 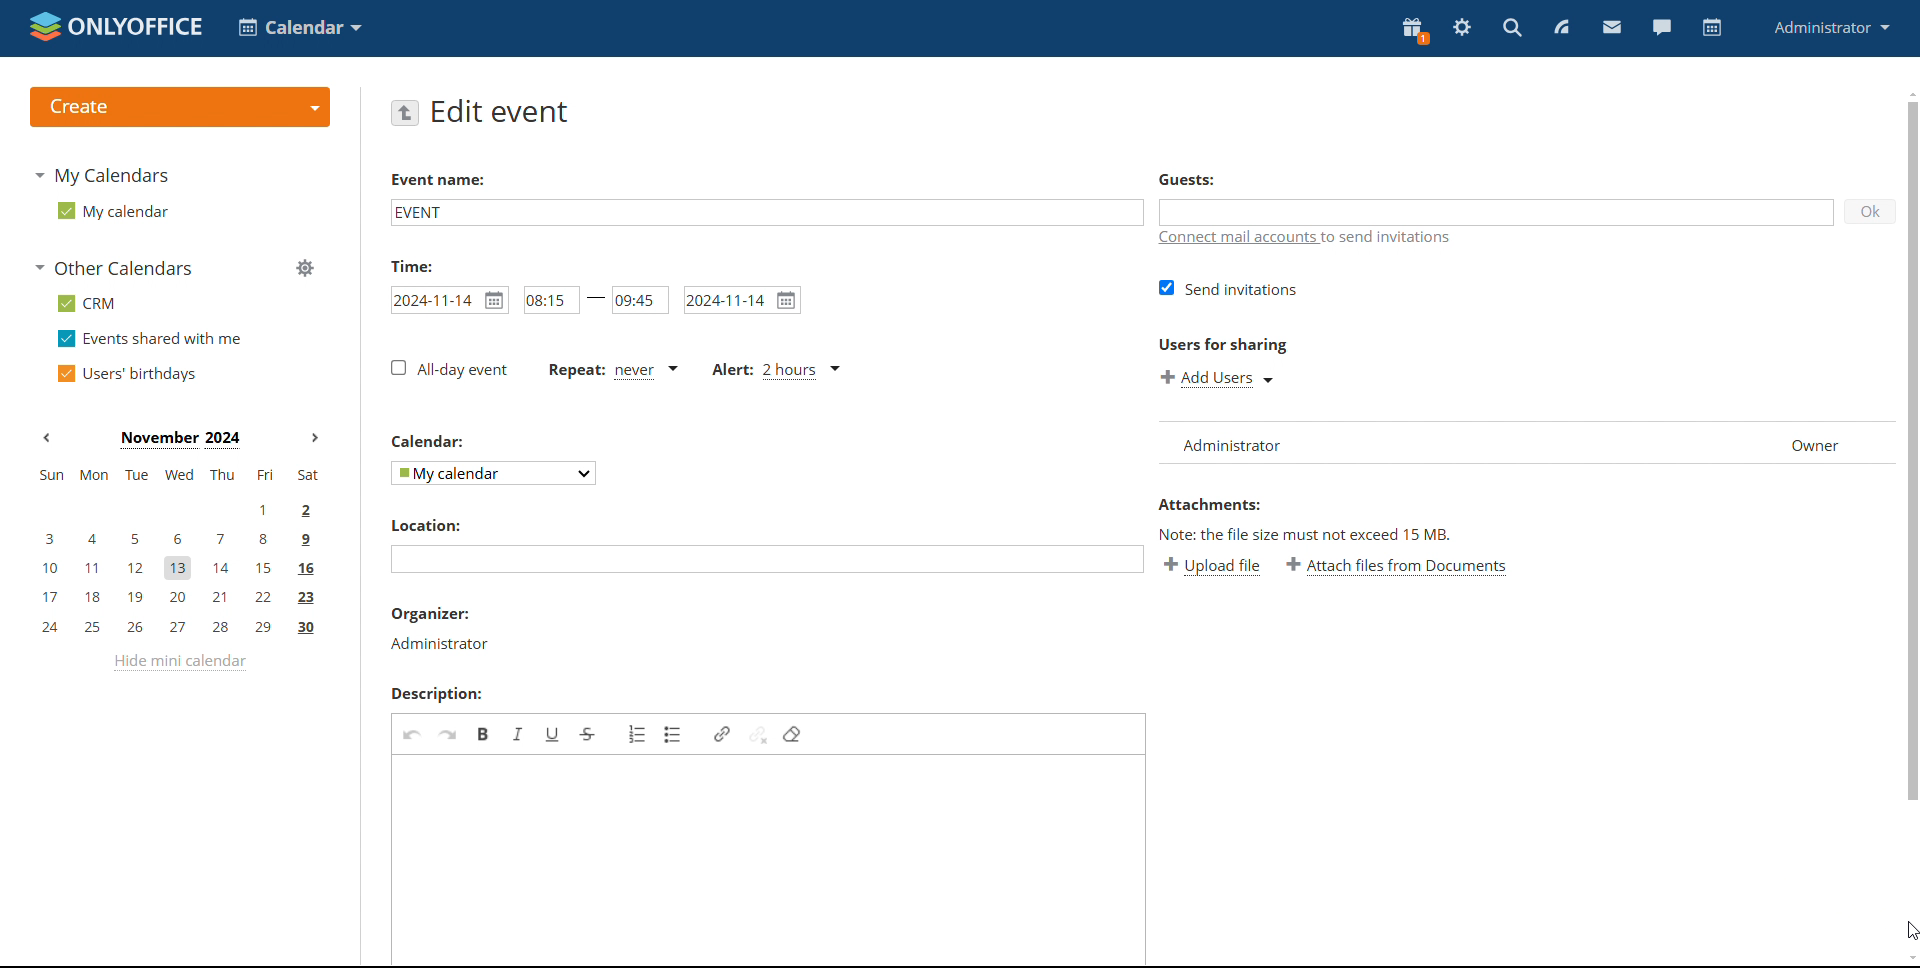 What do you see at coordinates (721, 735) in the screenshot?
I see `link` at bounding box center [721, 735].